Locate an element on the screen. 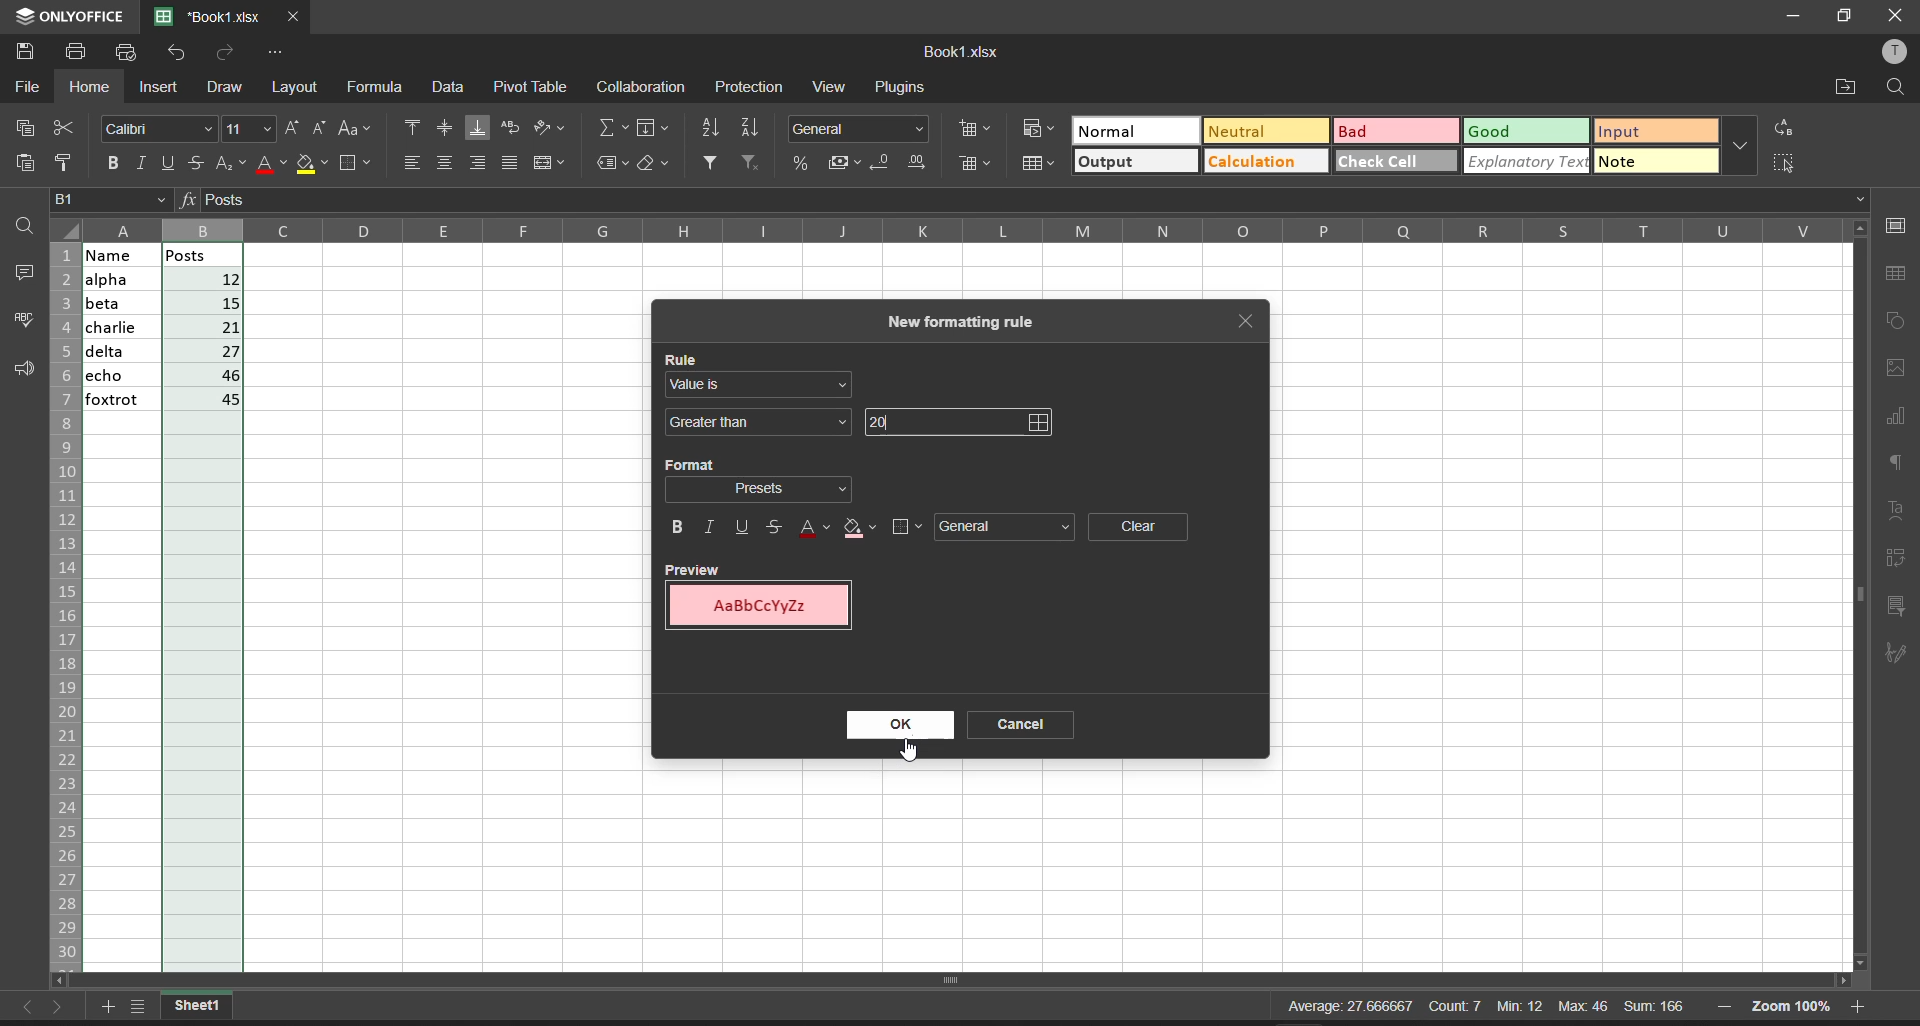 The image size is (1920, 1026). collaboration is located at coordinates (642, 87).